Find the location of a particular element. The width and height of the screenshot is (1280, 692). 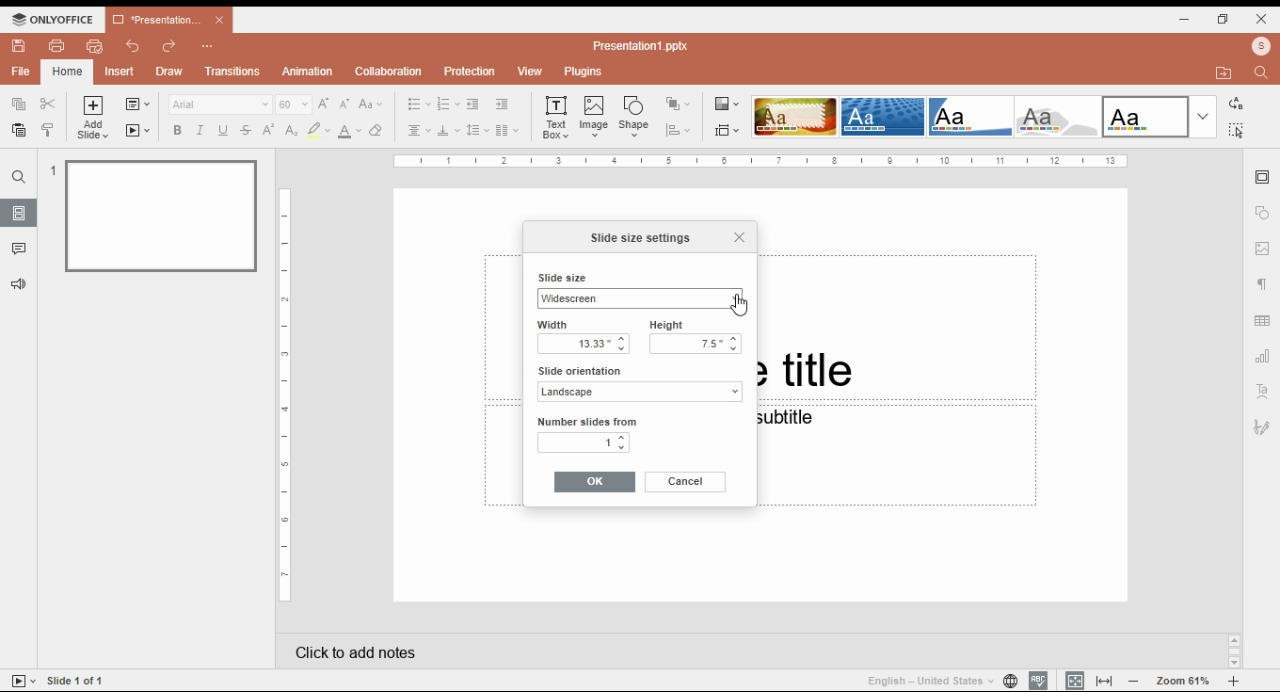

slide size is located at coordinates (560, 279).